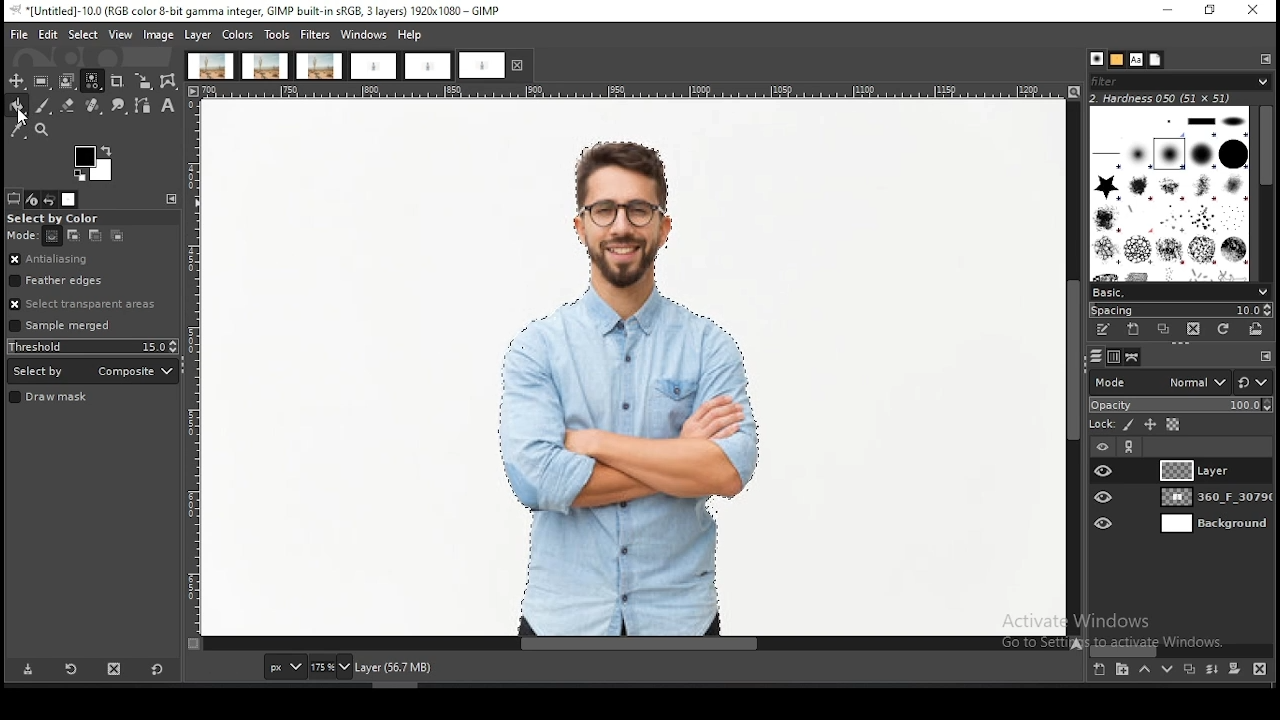 This screenshot has height=720, width=1280. Describe the element at coordinates (266, 66) in the screenshot. I see `project tab` at that location.